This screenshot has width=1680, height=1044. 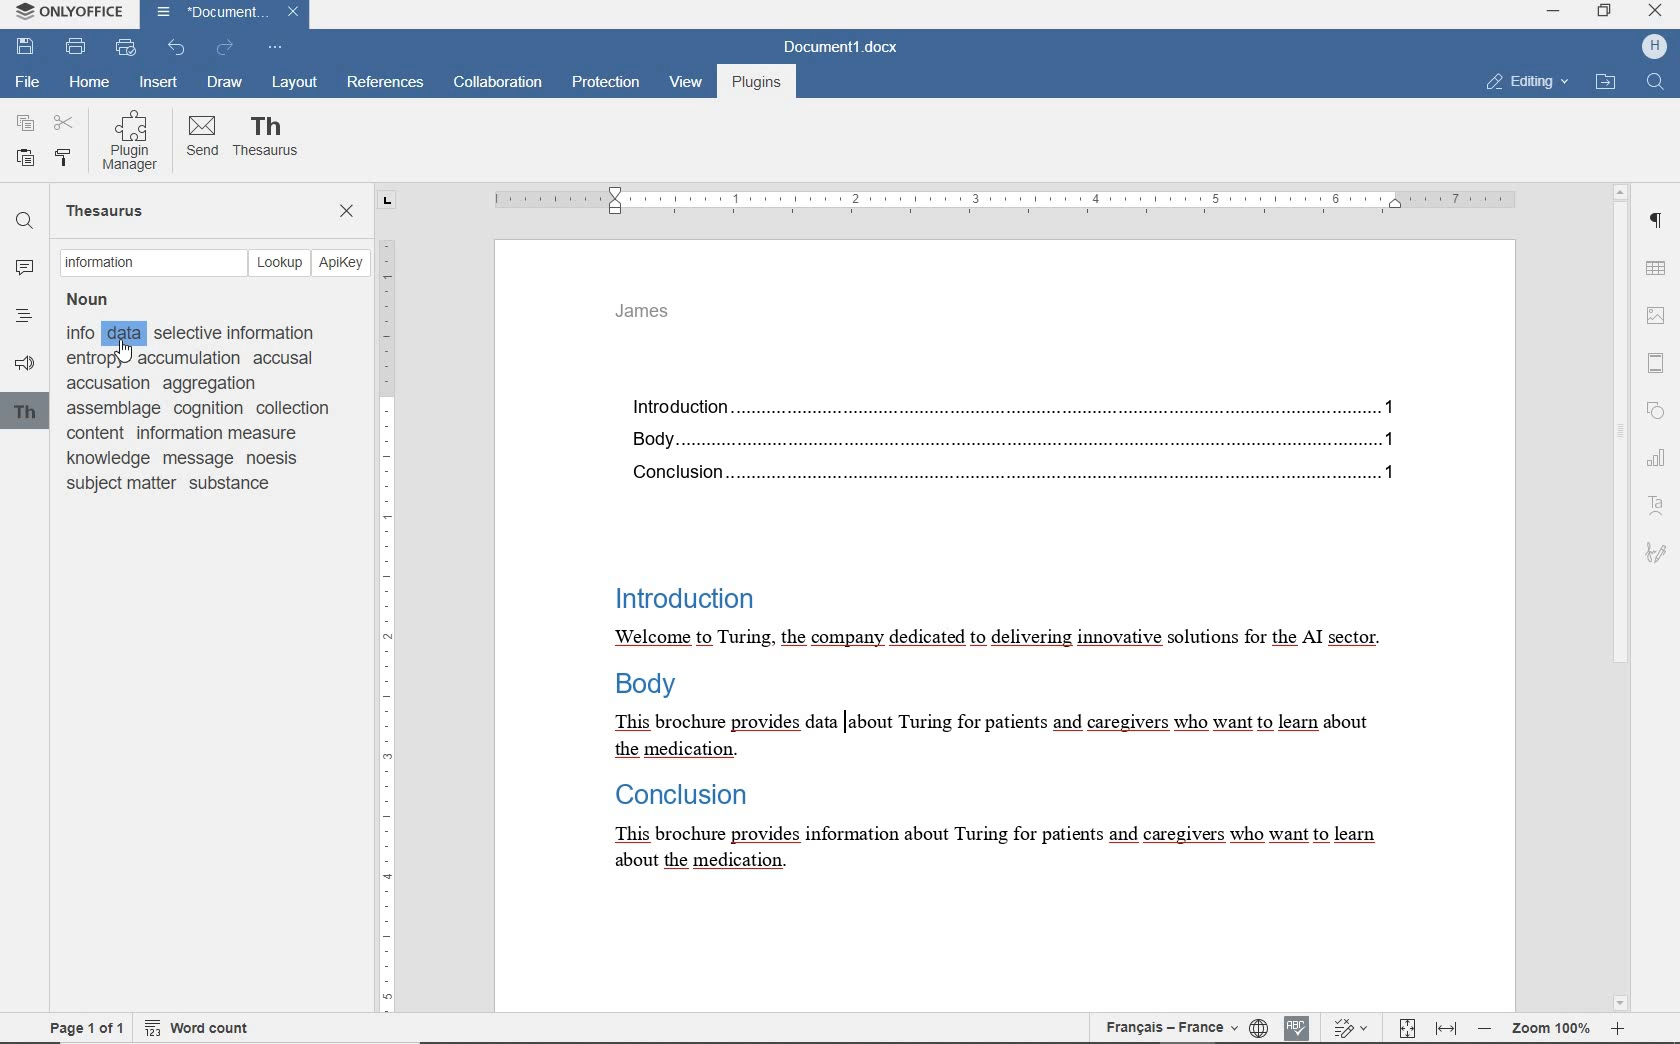 What do you see at coordinates (686, 86) in the screenshot?
I see `VIEW` at bounding box center [686, 86].